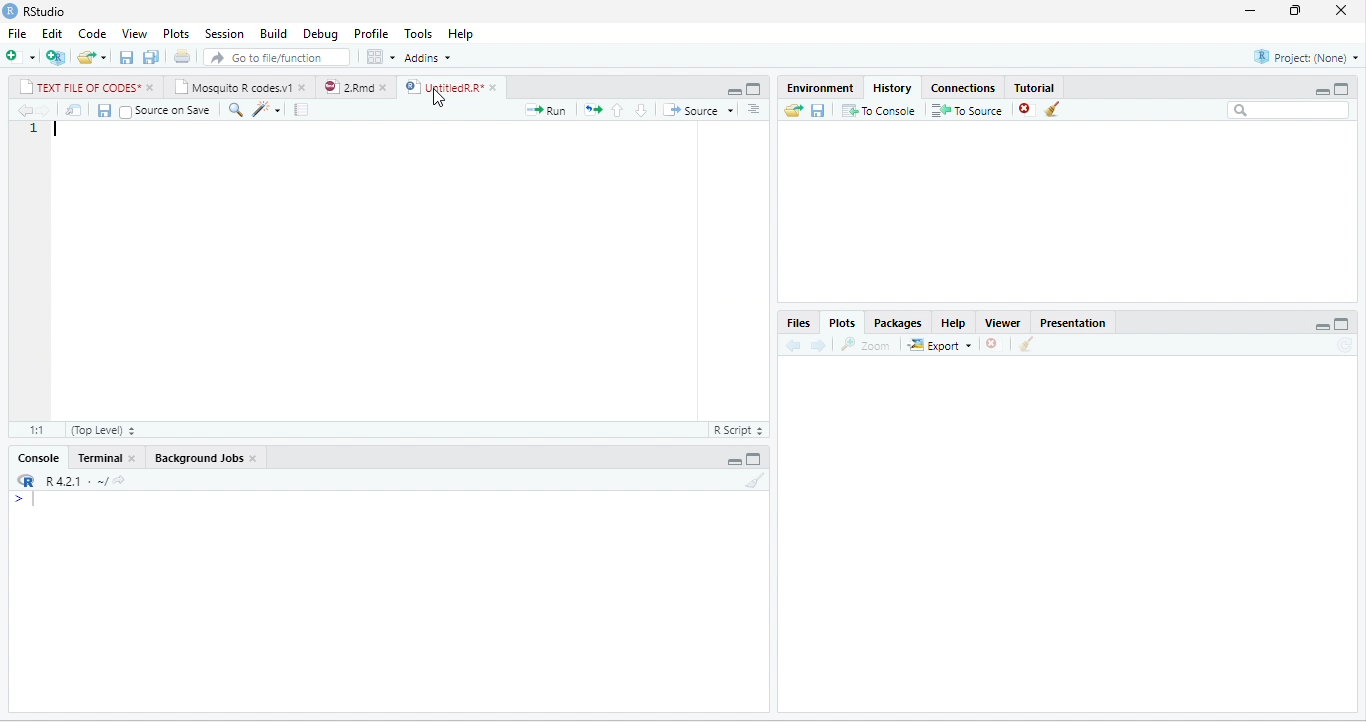 Image resolution: width=1366 pixels, height=722 pixels. What do you see at coordinates (17, 34) in the screenshot?
I see `File` at bounding box center [17, 34].